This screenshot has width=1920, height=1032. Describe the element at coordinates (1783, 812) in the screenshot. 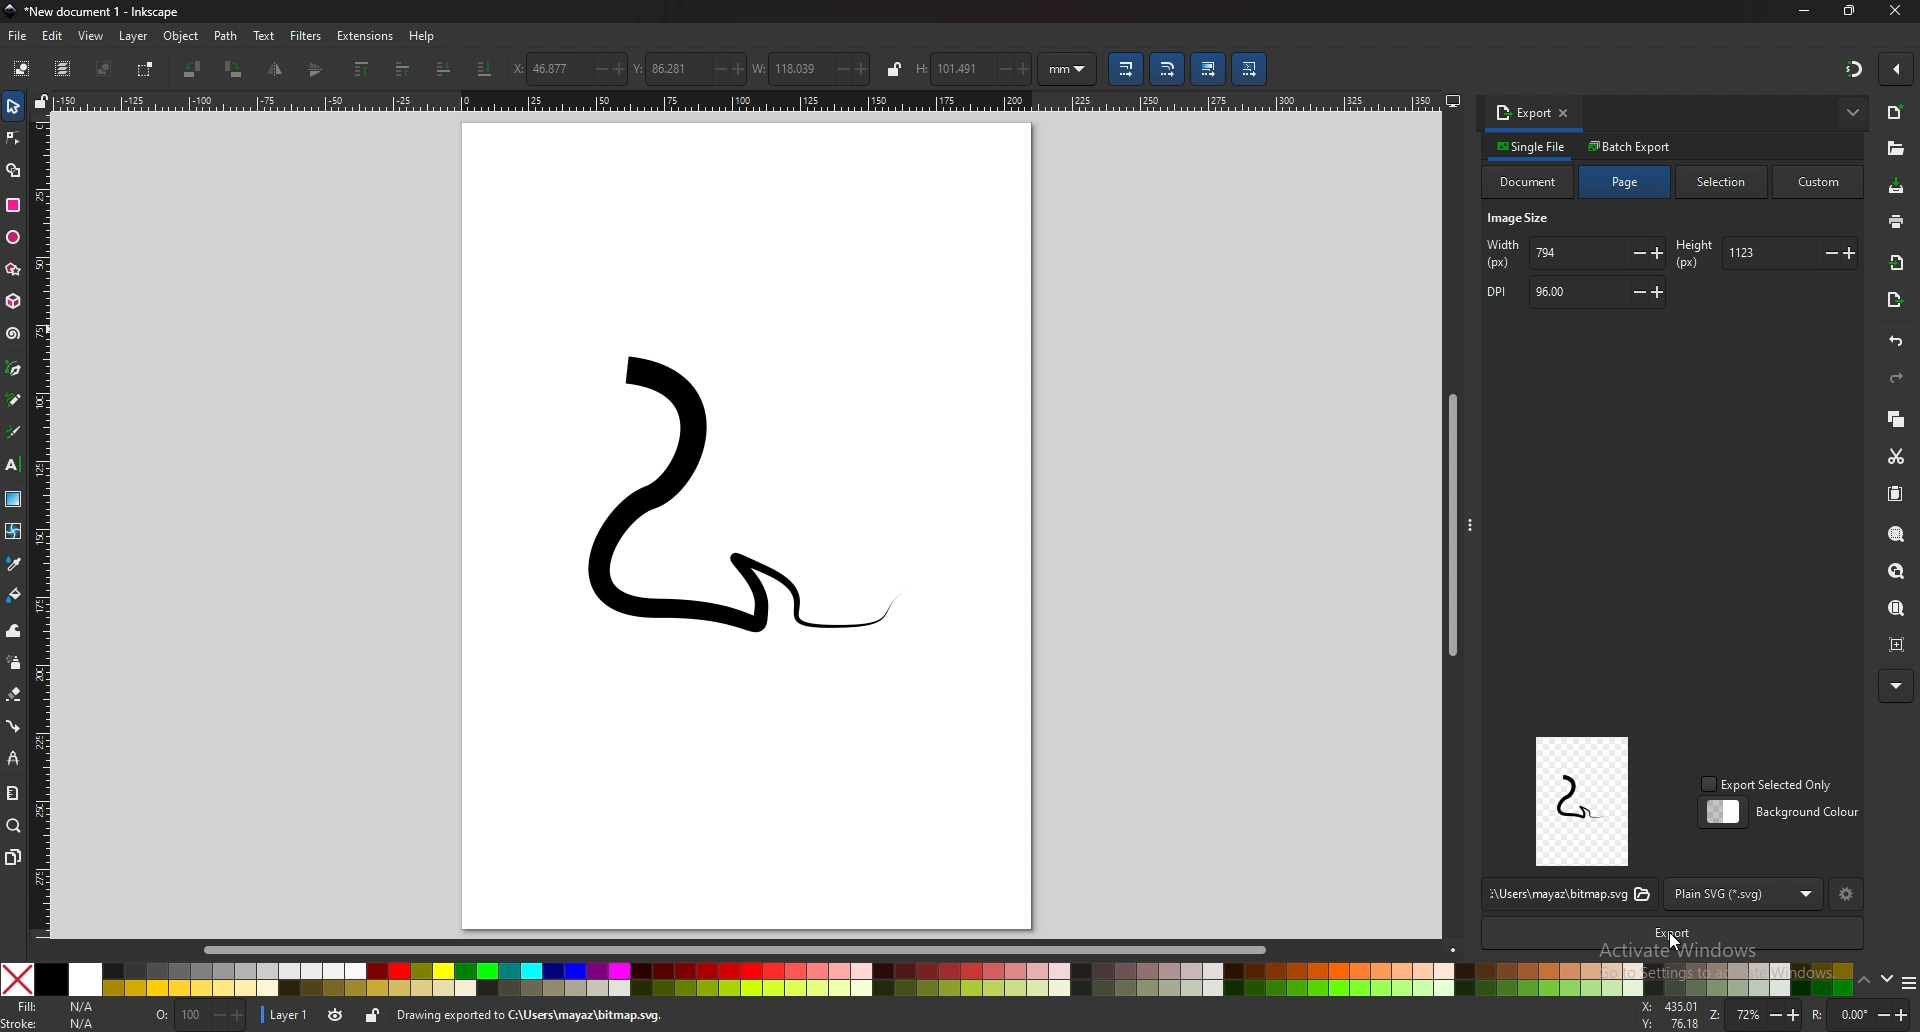

I see `background color` at that location.